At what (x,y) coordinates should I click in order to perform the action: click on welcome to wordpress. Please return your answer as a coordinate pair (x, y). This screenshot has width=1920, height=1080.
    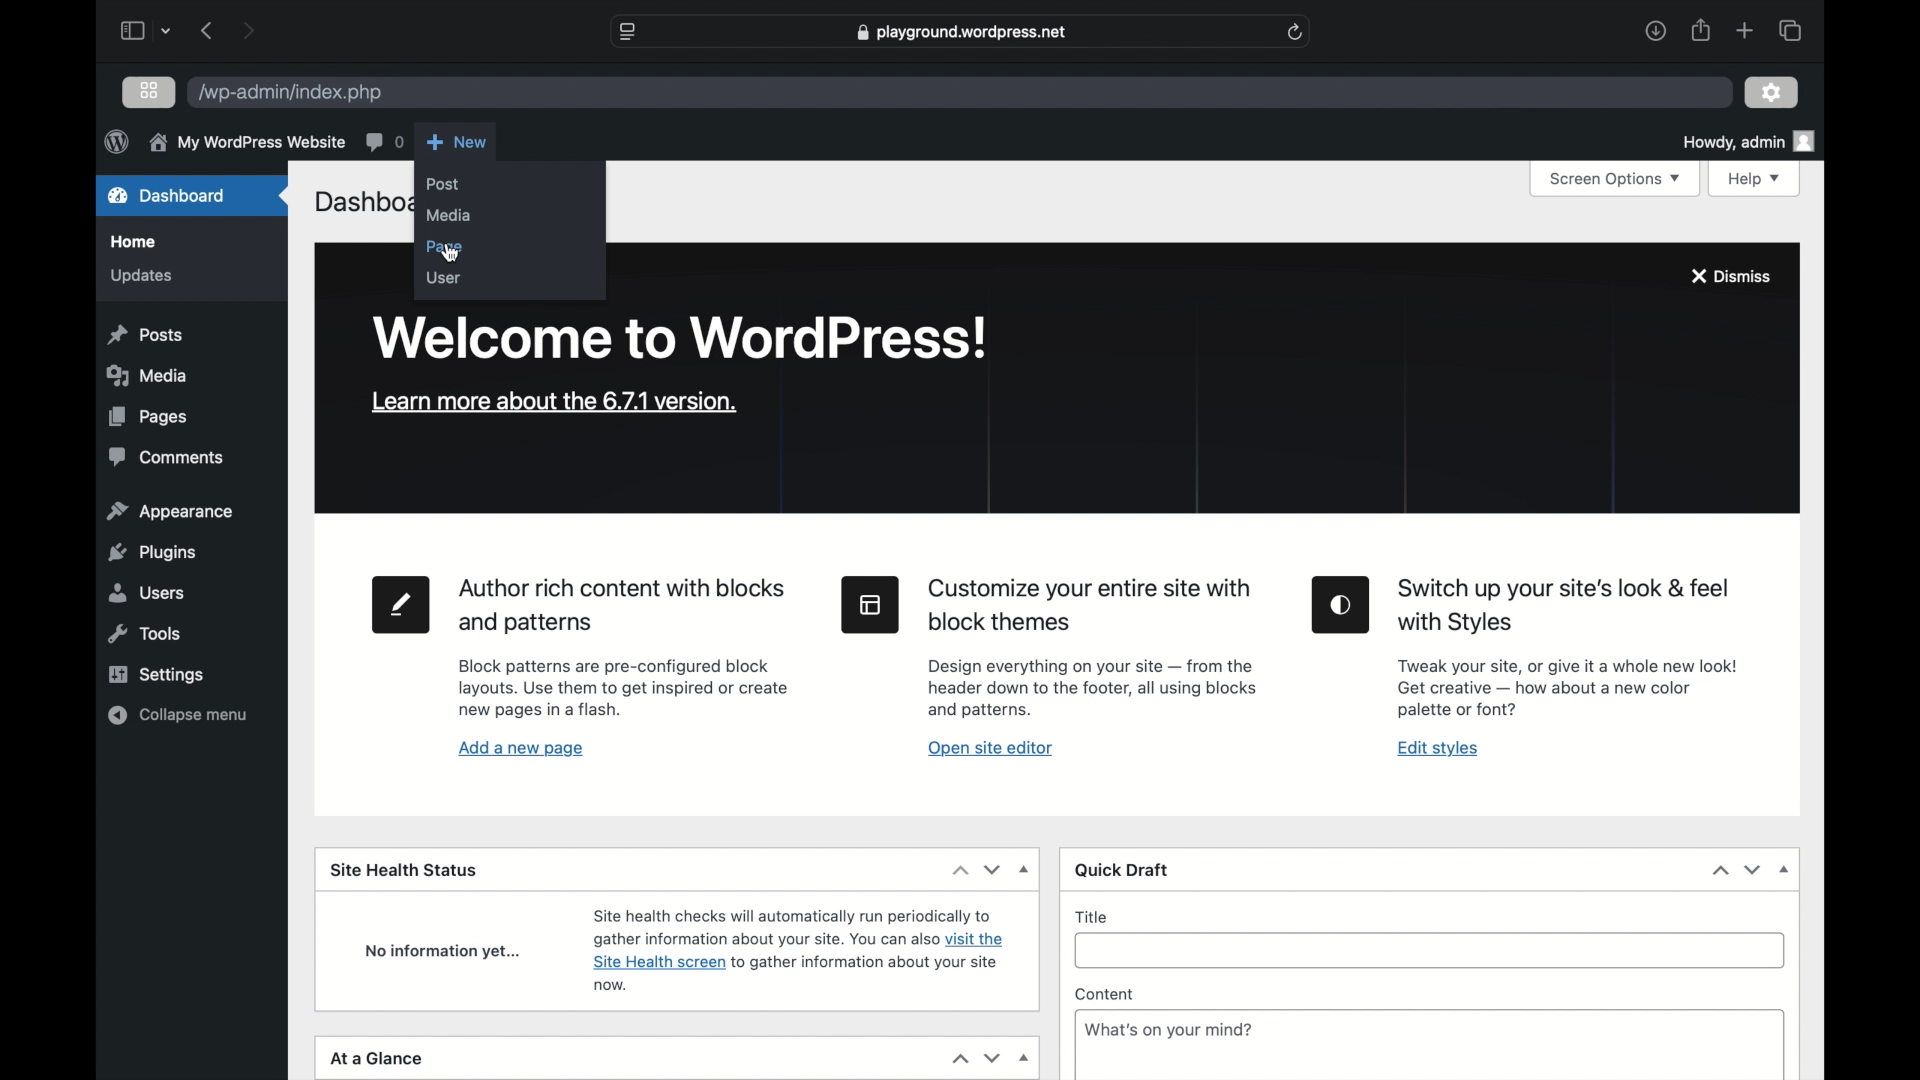
    Looking at the image, I should click on (679, 337).